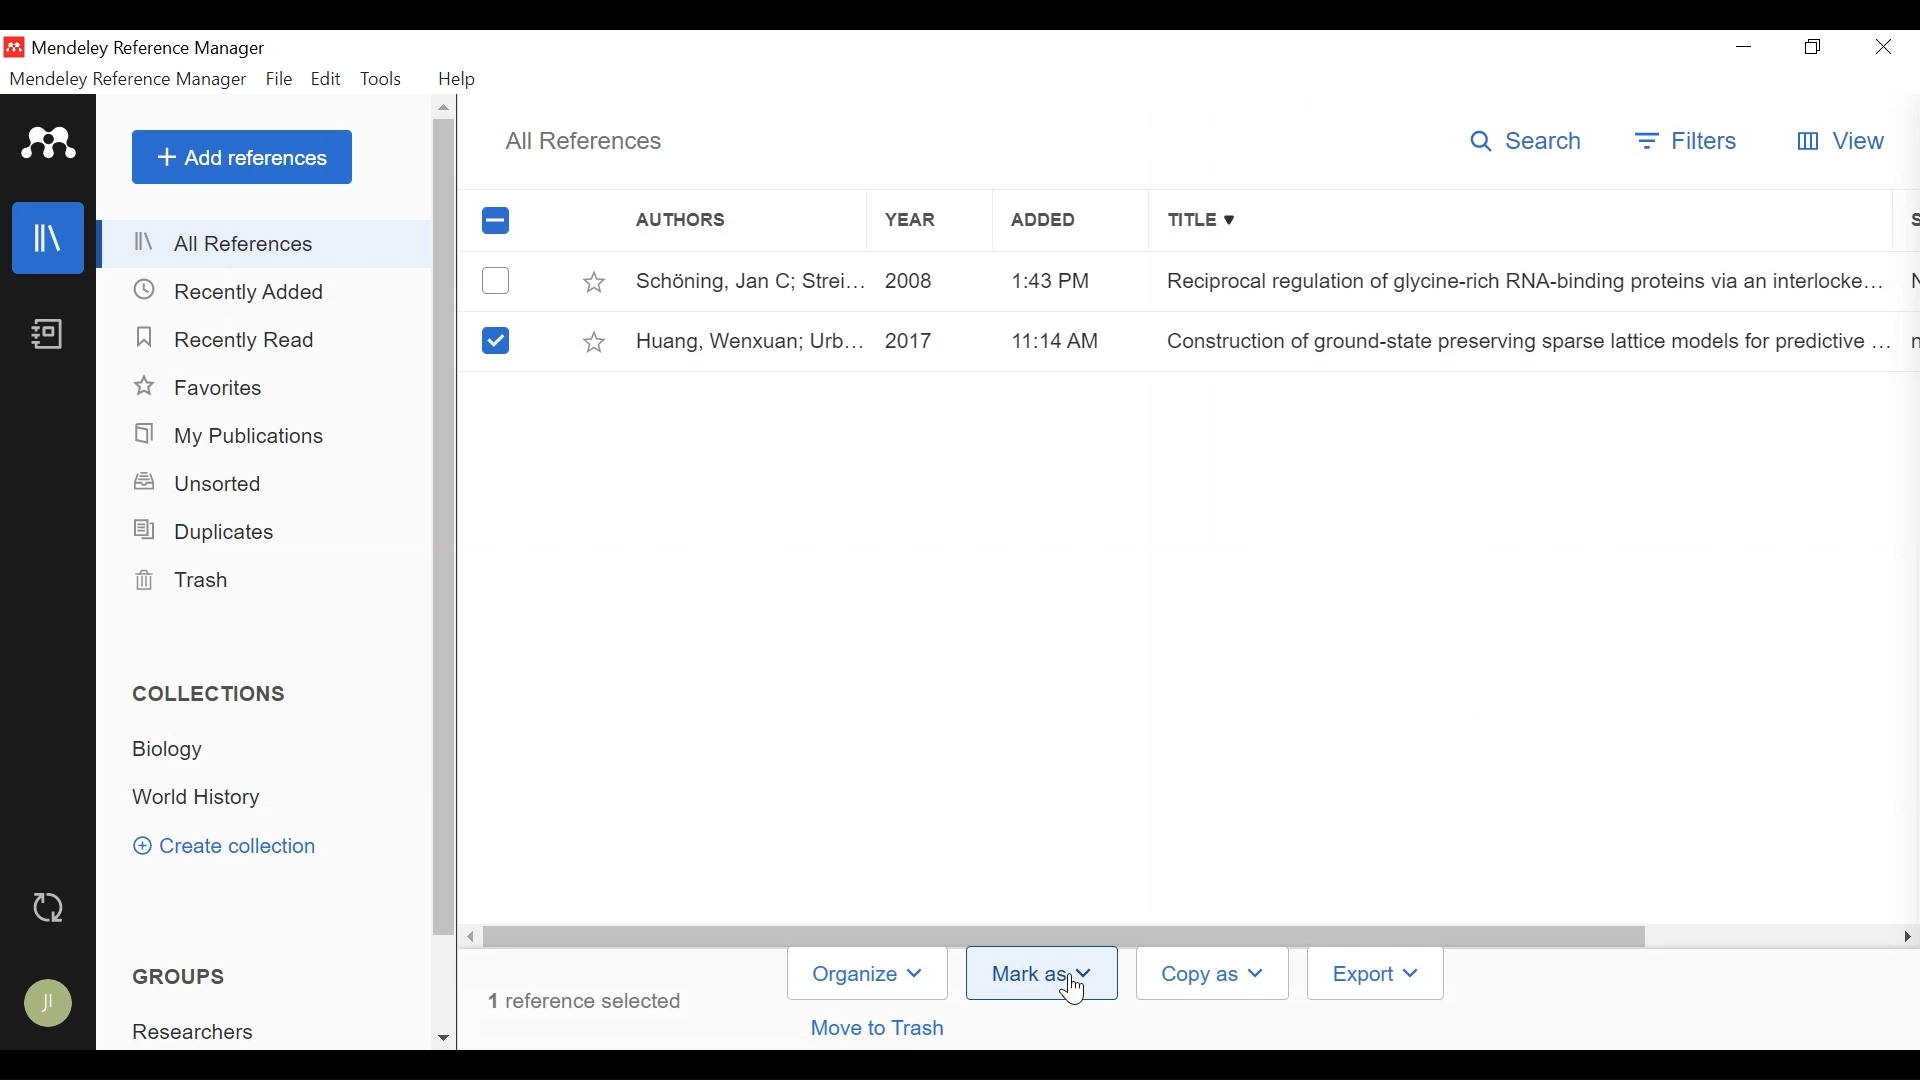  Describe the element at coordinates (14, 49) in the screenshot. I see `Mendeley Desktop Icon` at that location.